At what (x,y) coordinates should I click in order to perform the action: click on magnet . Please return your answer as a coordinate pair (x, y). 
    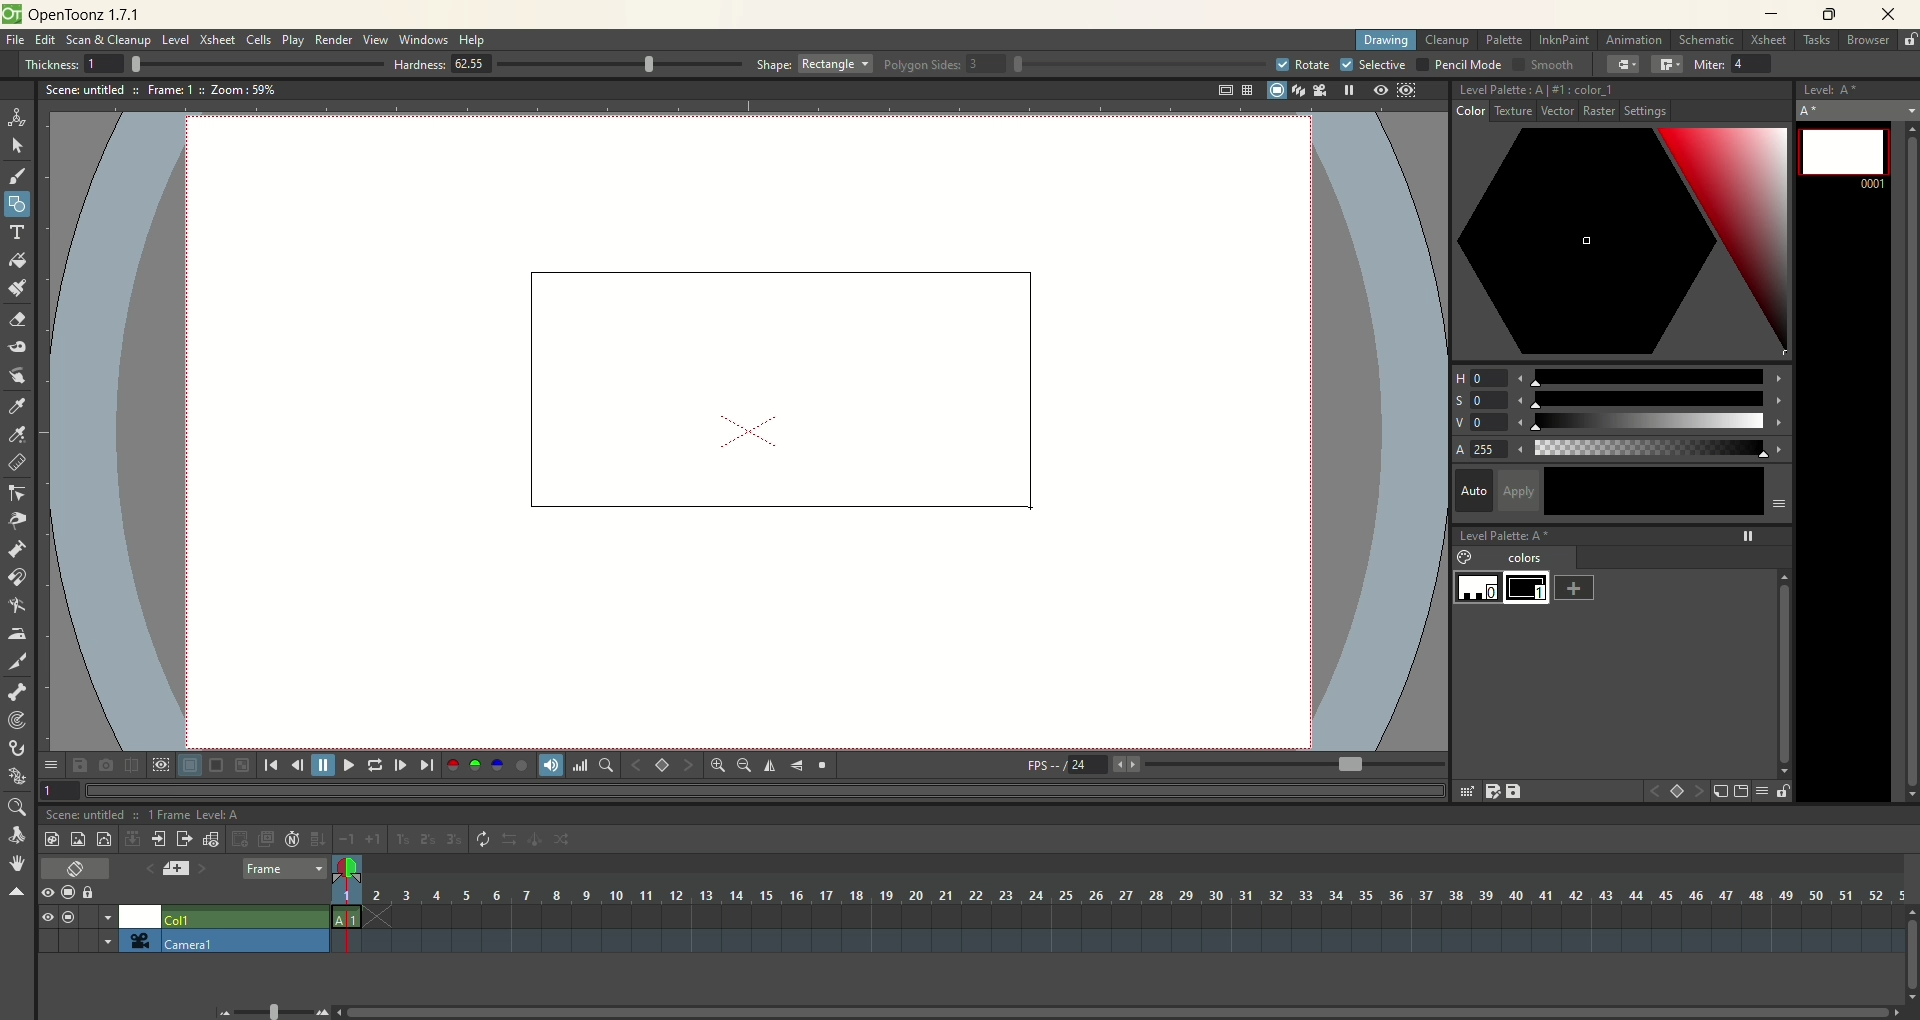
    Looking at the image, I should click on (18, 576).